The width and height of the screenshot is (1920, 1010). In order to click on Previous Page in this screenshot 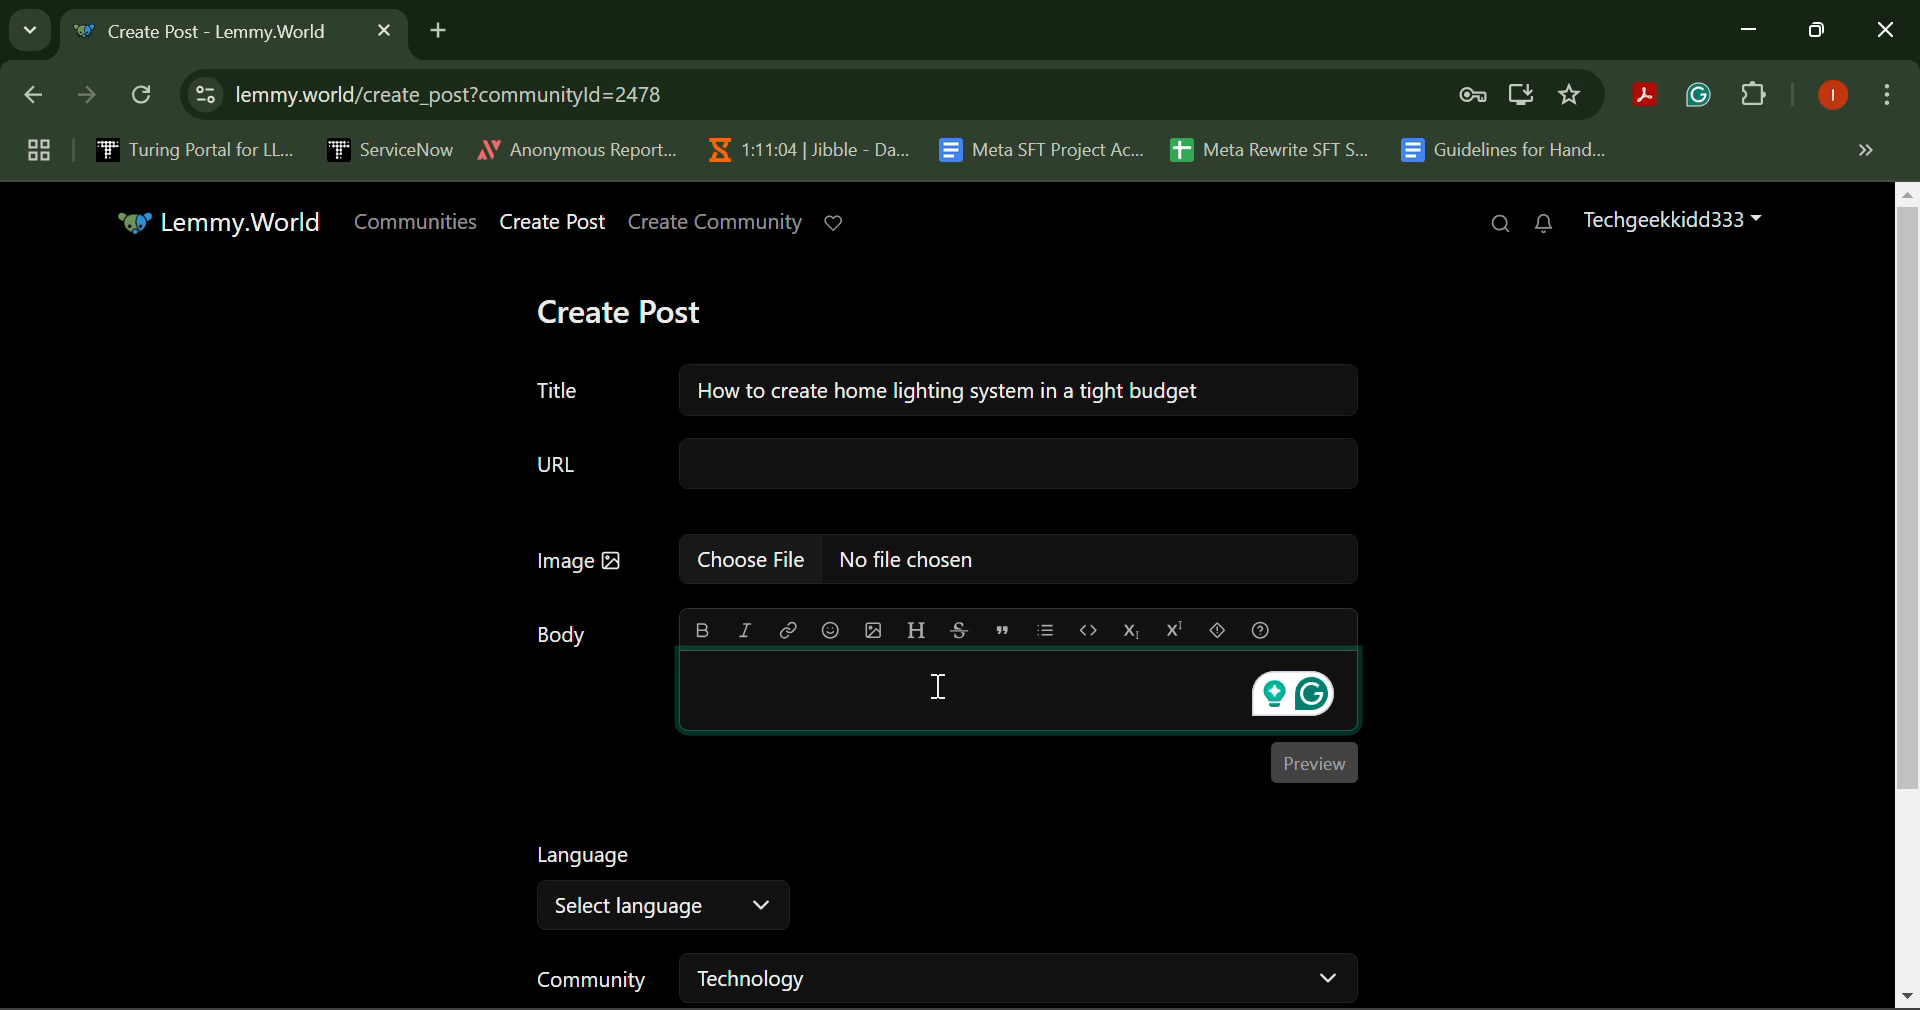, I will do `click(37, 99)`.